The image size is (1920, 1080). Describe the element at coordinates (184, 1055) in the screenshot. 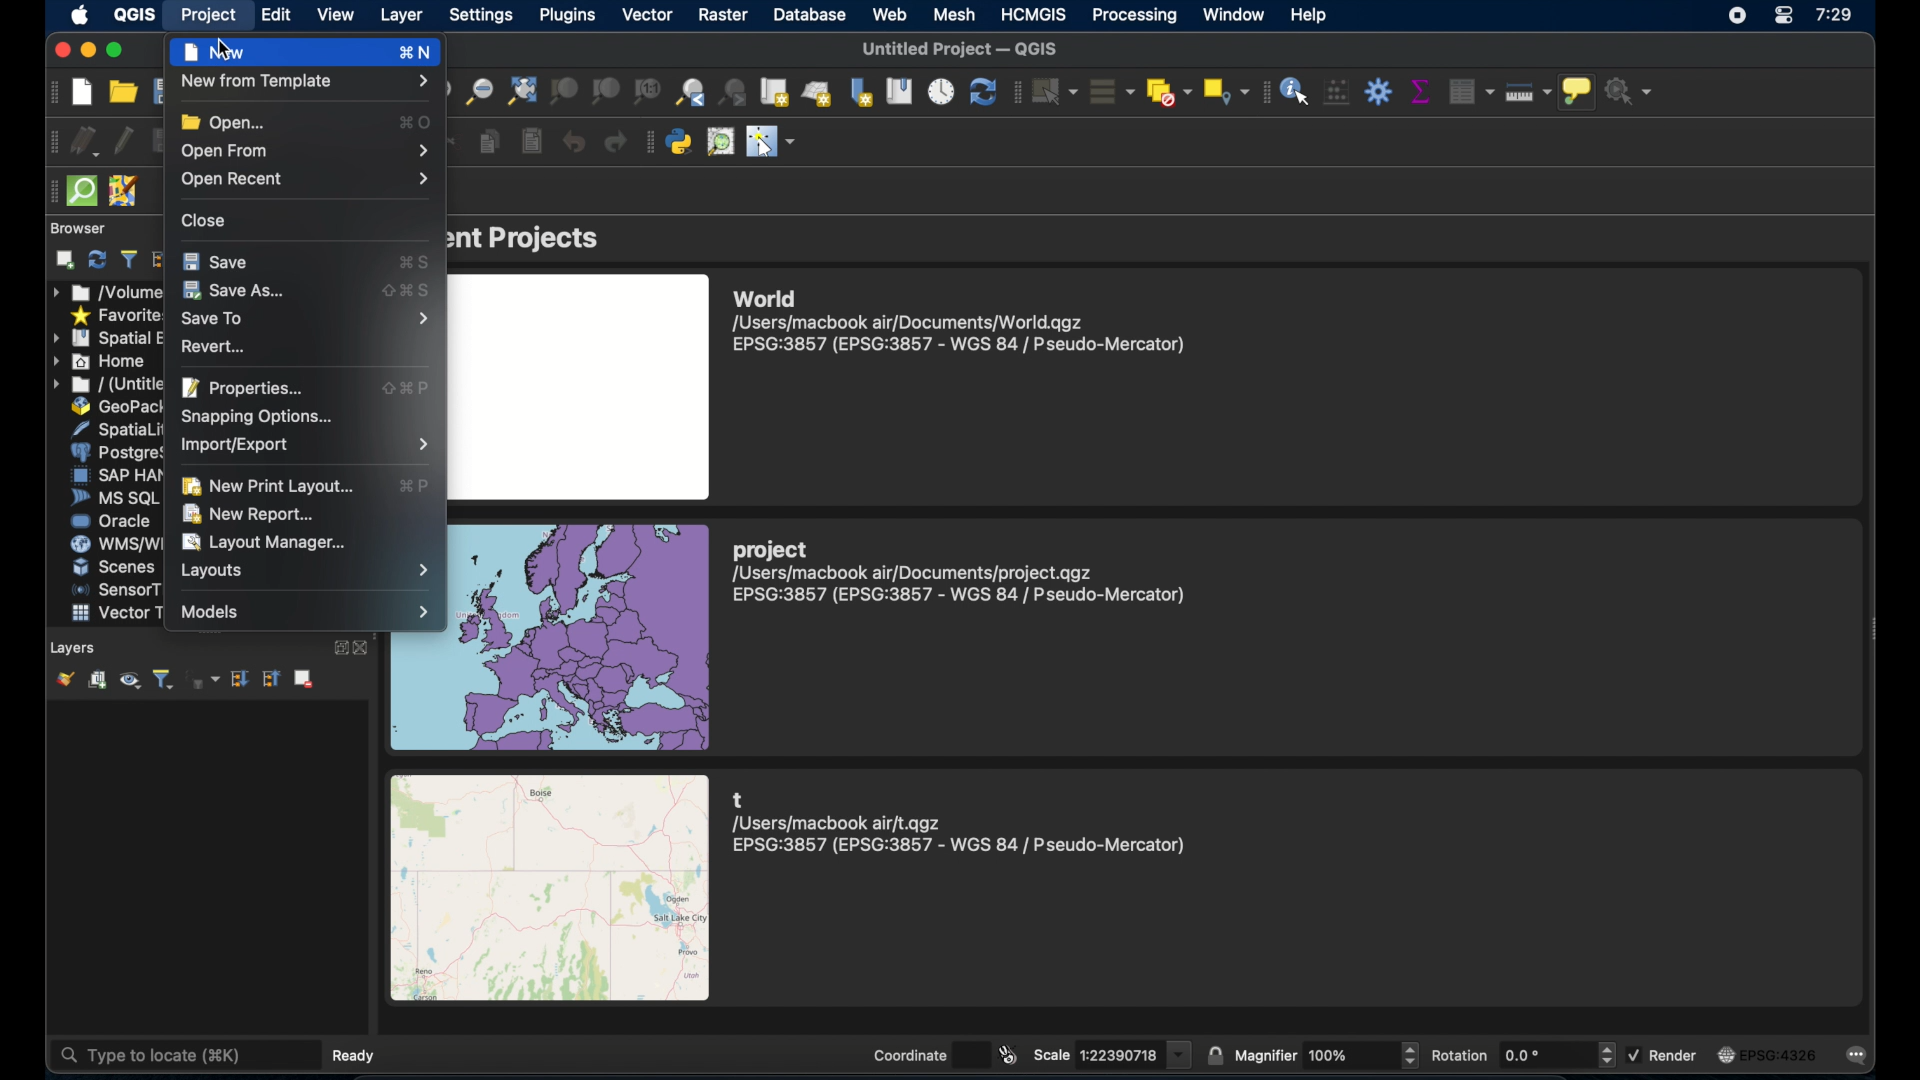

I see `type to locate` at that location.